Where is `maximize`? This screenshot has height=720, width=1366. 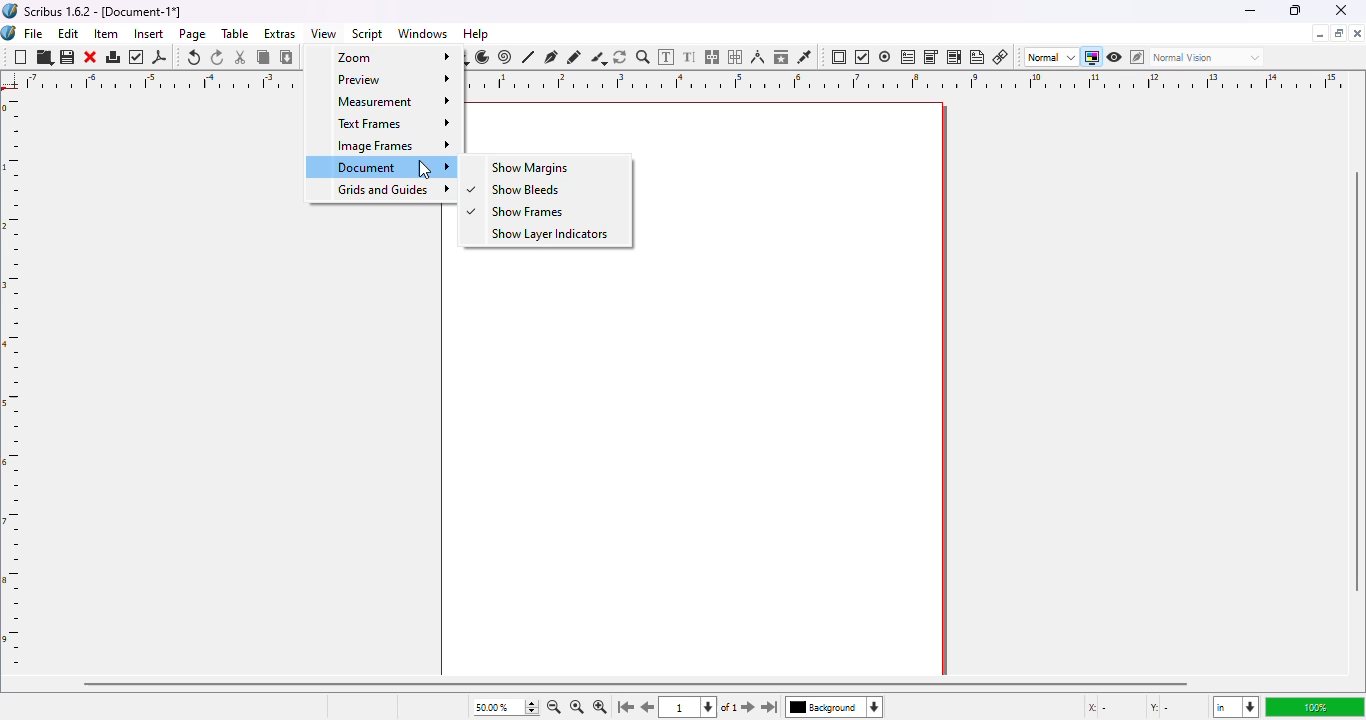 maximize is located at coordinates (1339, 33).